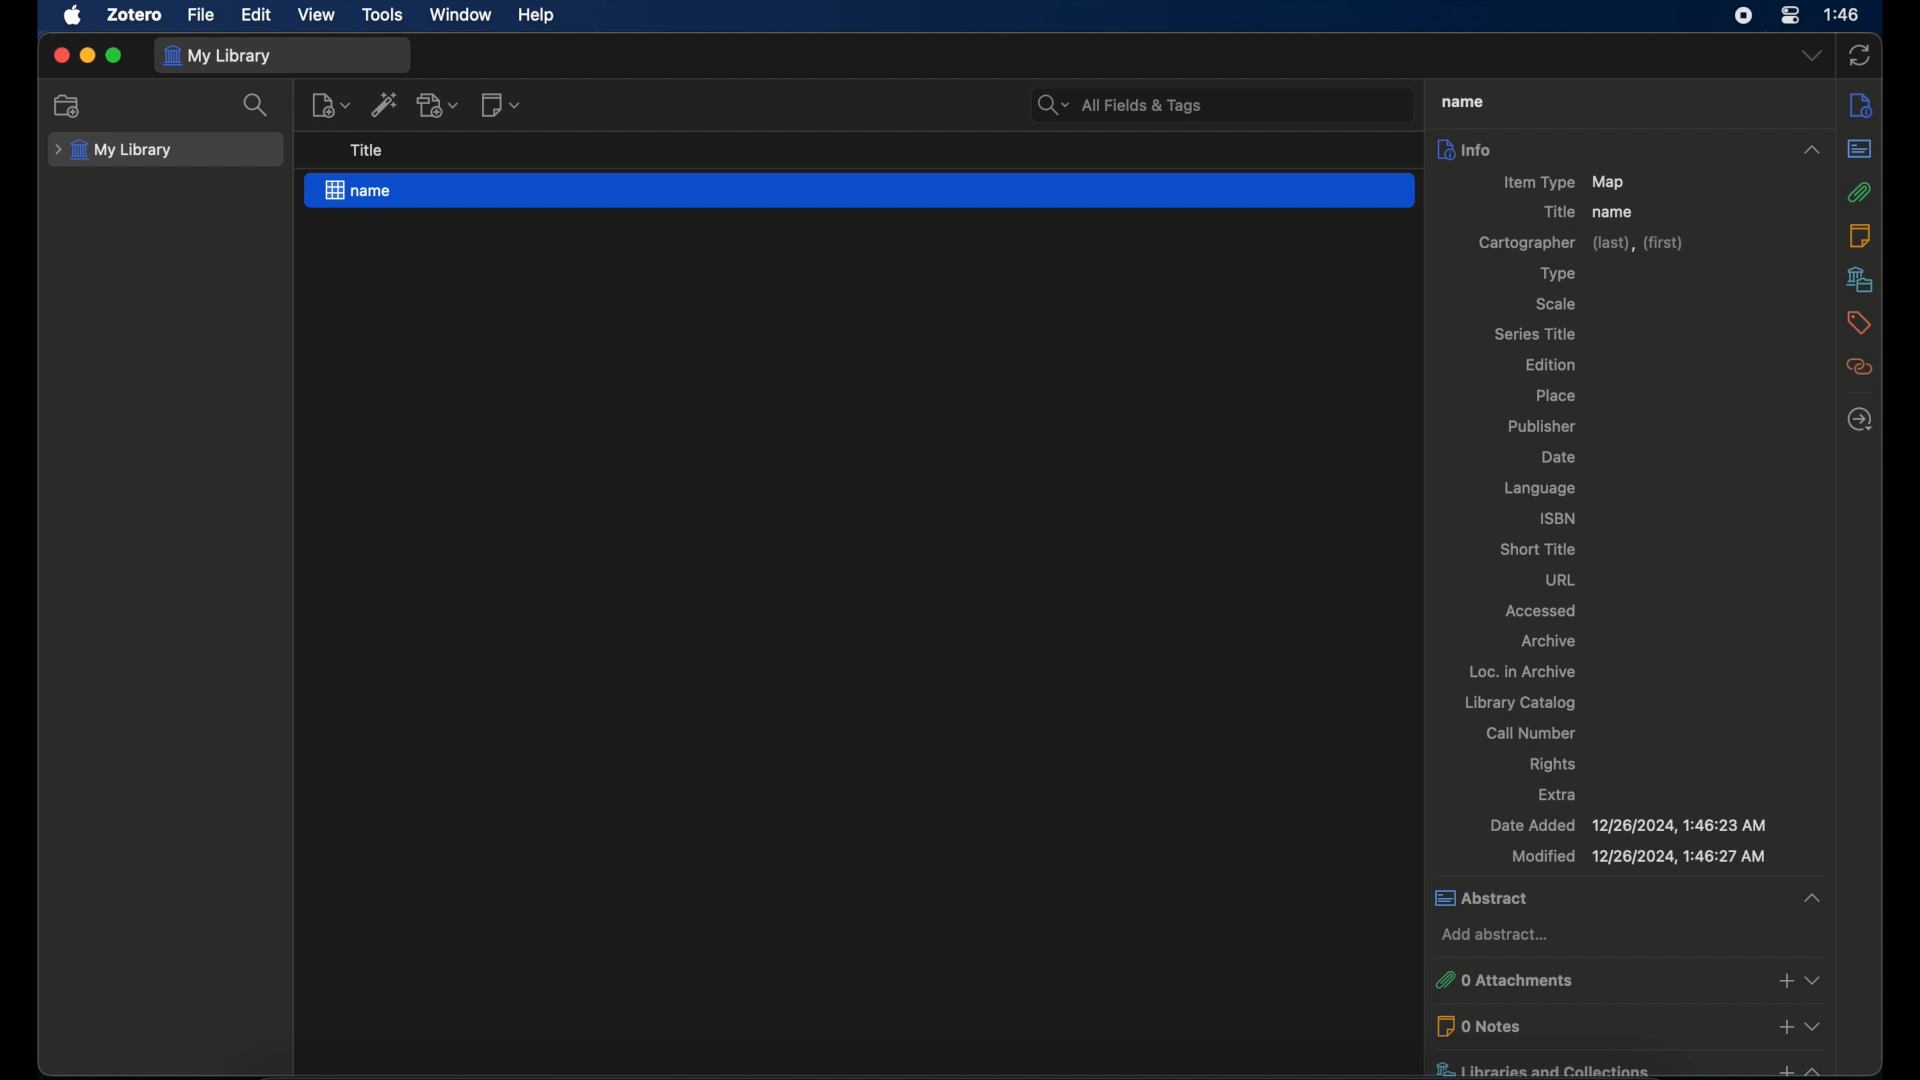 The width and height of the screenshot is (1920, 1080). Describe the element at coordinates (1535, 333) in the screenshot. I see `series title` at that location.